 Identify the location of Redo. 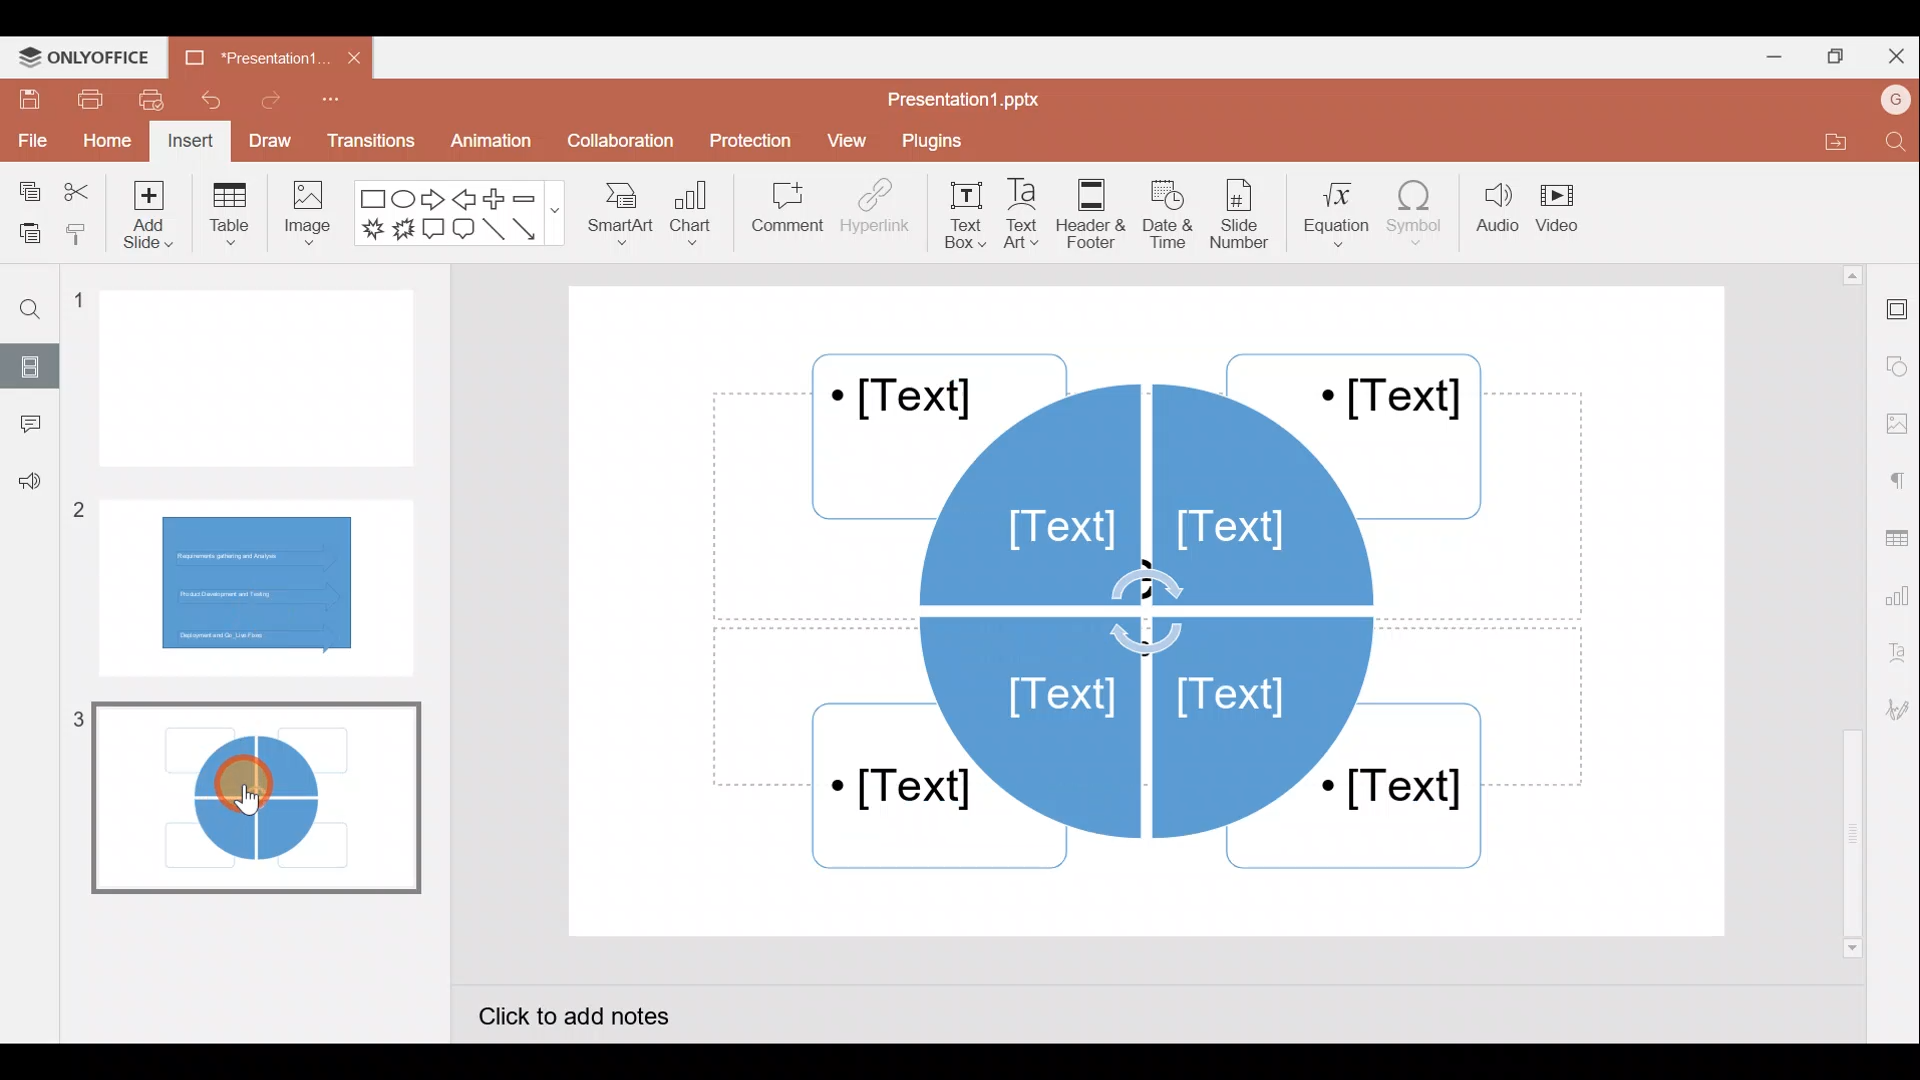
(265, 105).